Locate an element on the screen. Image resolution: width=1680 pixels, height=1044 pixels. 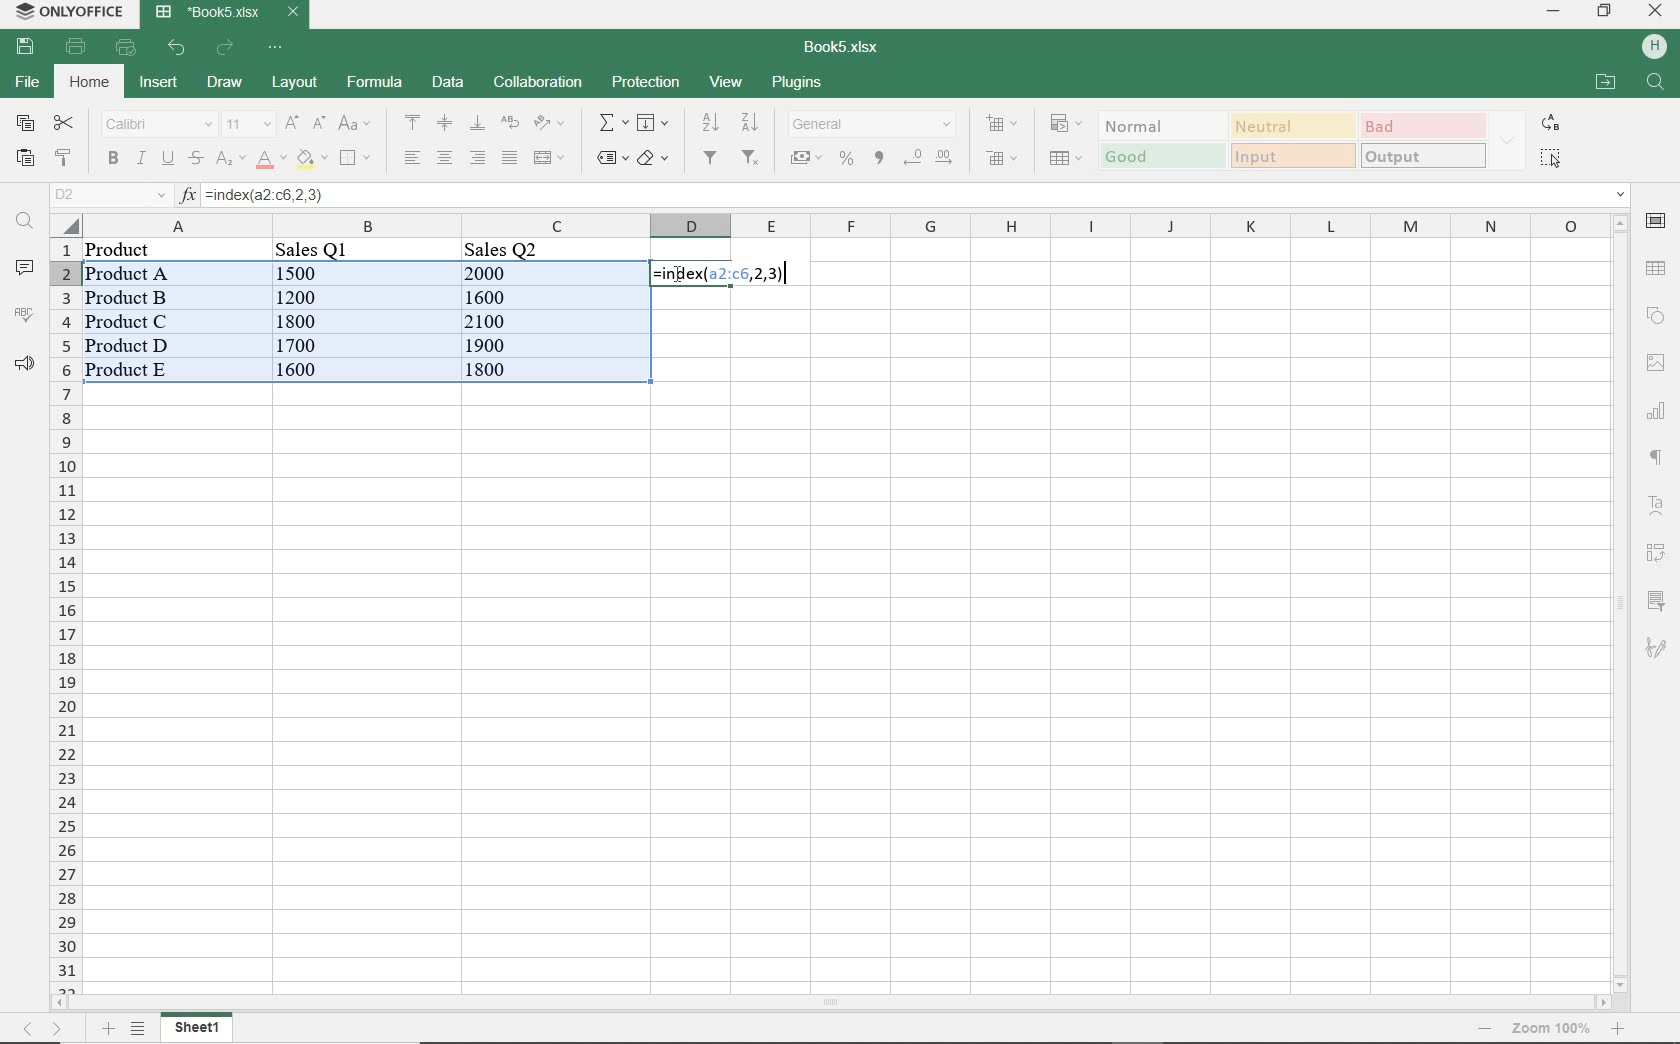
remove filter is located at coordinates (754, 157).